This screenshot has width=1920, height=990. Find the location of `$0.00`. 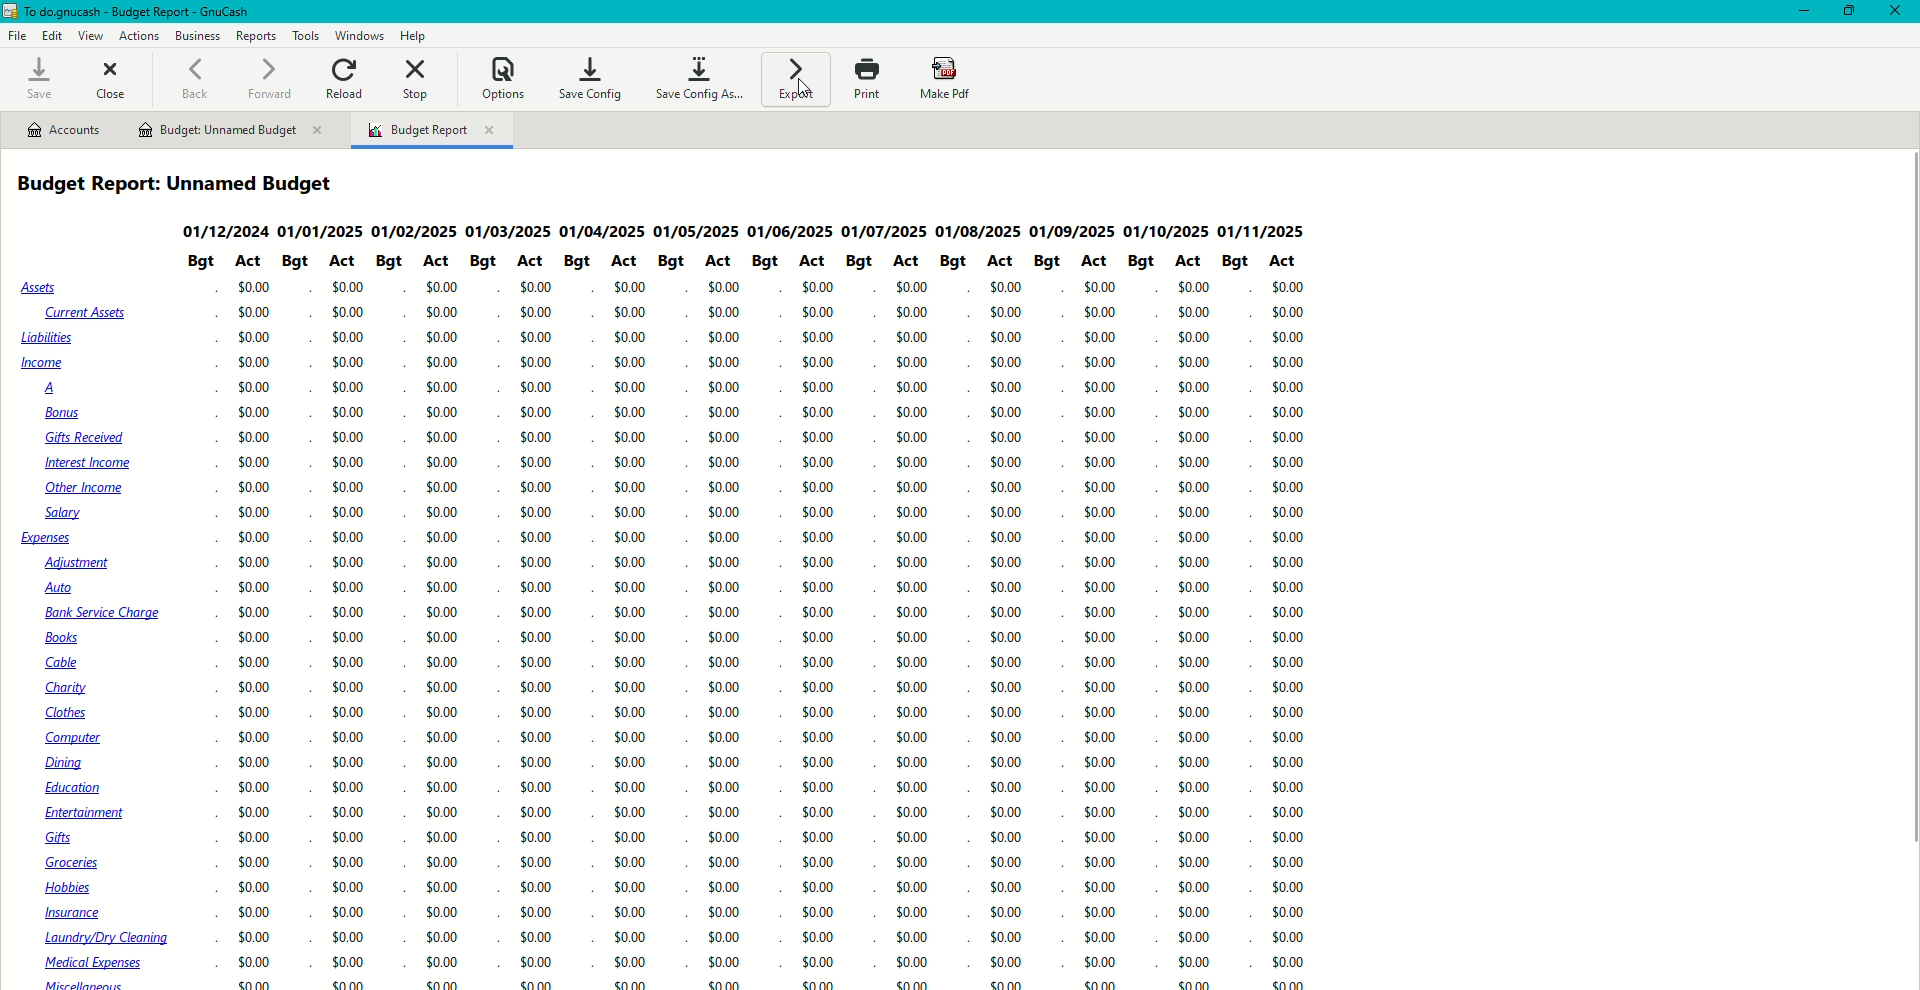

$0.00 is located at coordinates (1103, 588).